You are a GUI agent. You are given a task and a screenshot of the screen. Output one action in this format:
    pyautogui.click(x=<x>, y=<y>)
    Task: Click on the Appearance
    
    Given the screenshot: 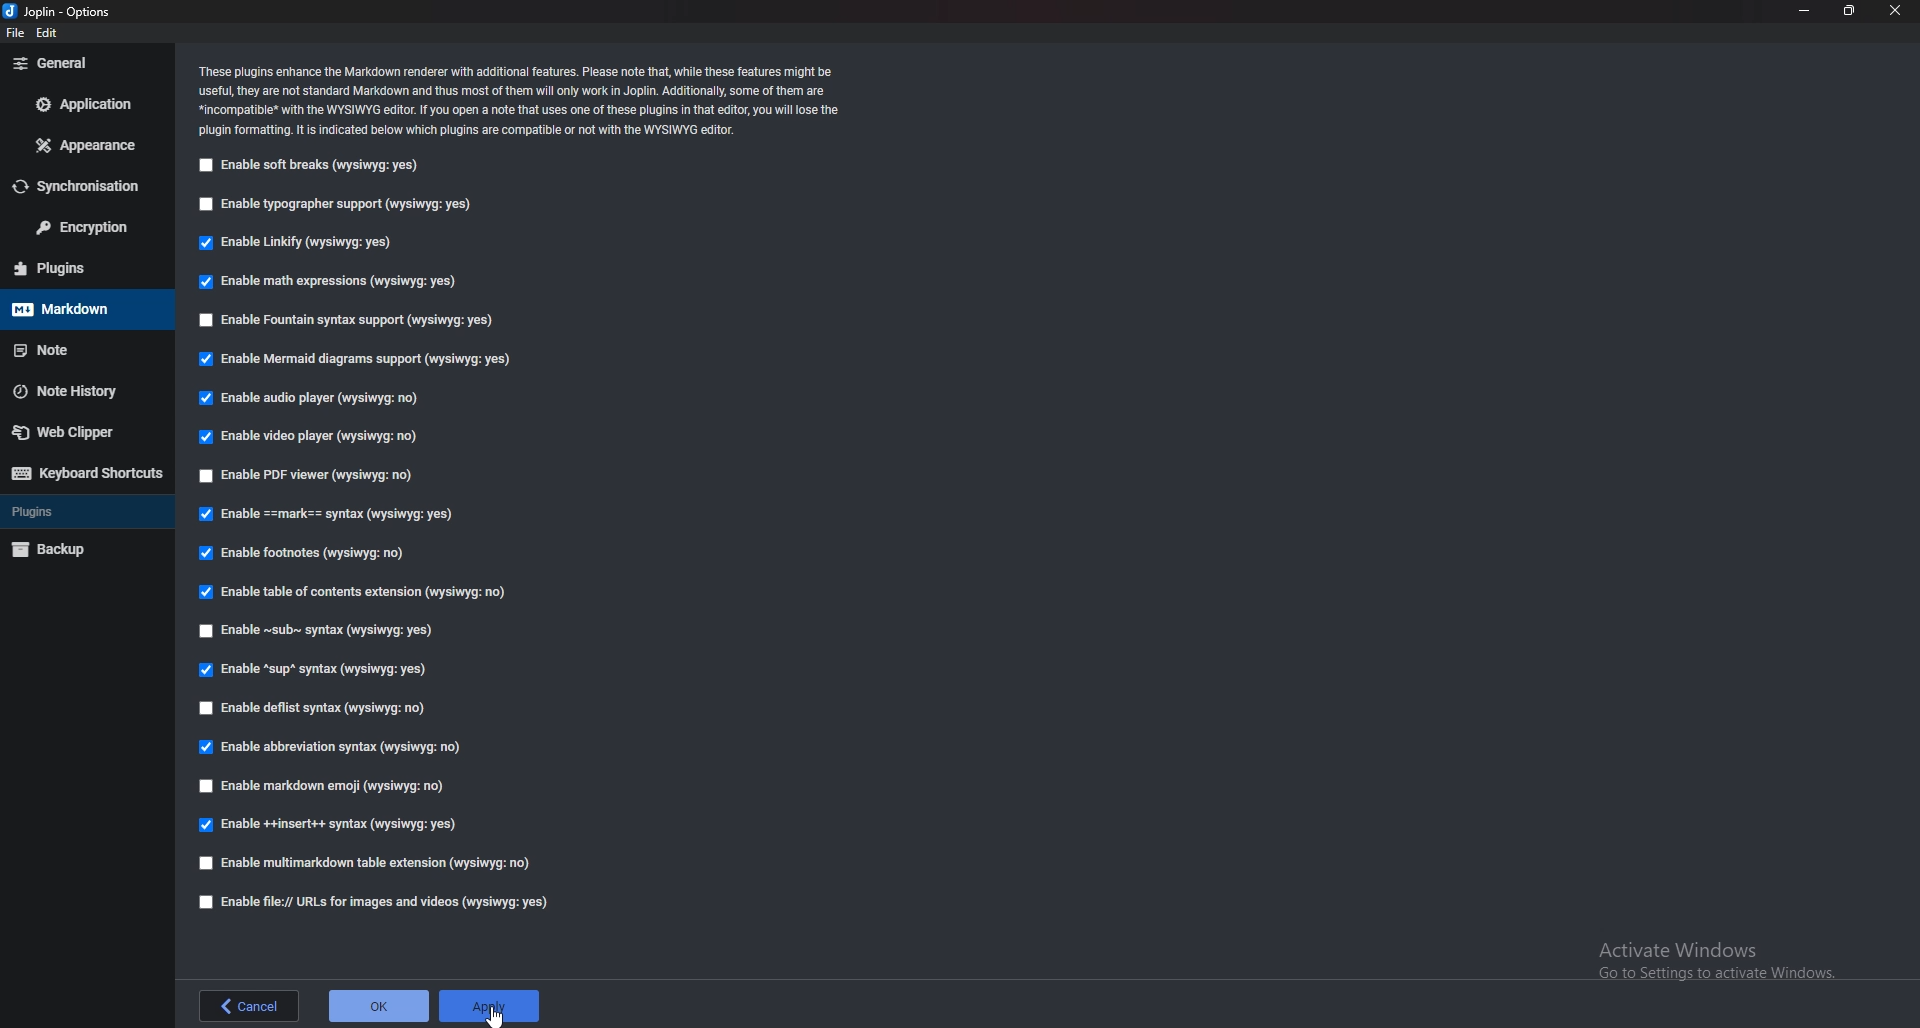 What is the action you would take?
    pyautogui.click(x=84, y=145)
    